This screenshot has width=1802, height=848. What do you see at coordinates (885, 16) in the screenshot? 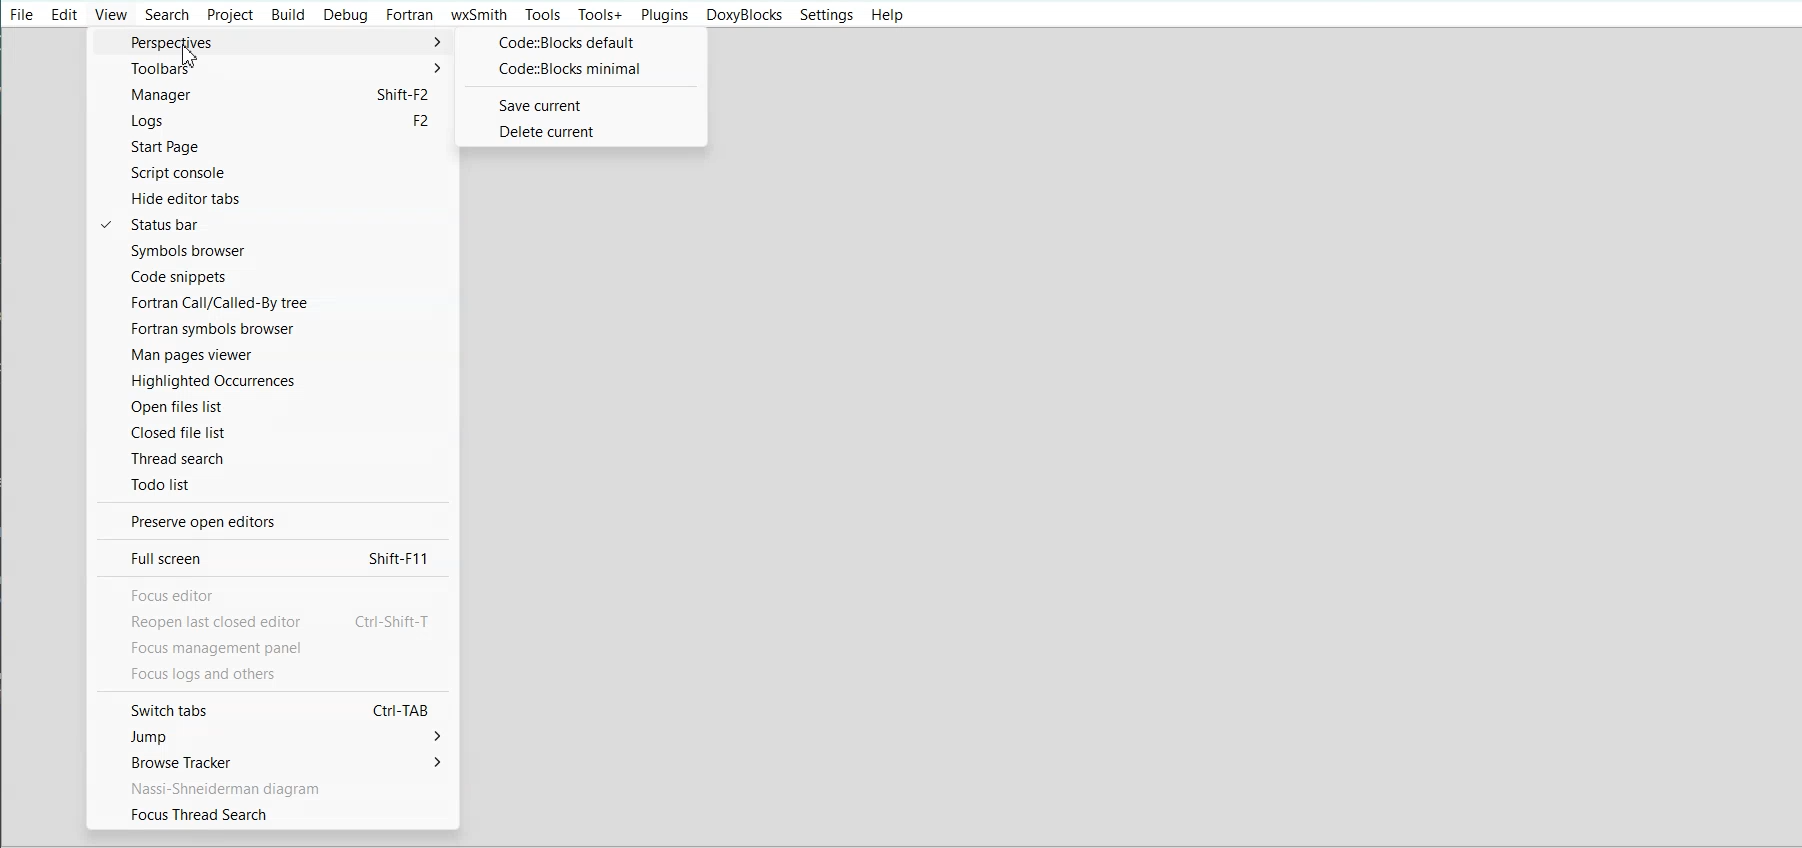
I see `Help` at bounding box center [885, 16].